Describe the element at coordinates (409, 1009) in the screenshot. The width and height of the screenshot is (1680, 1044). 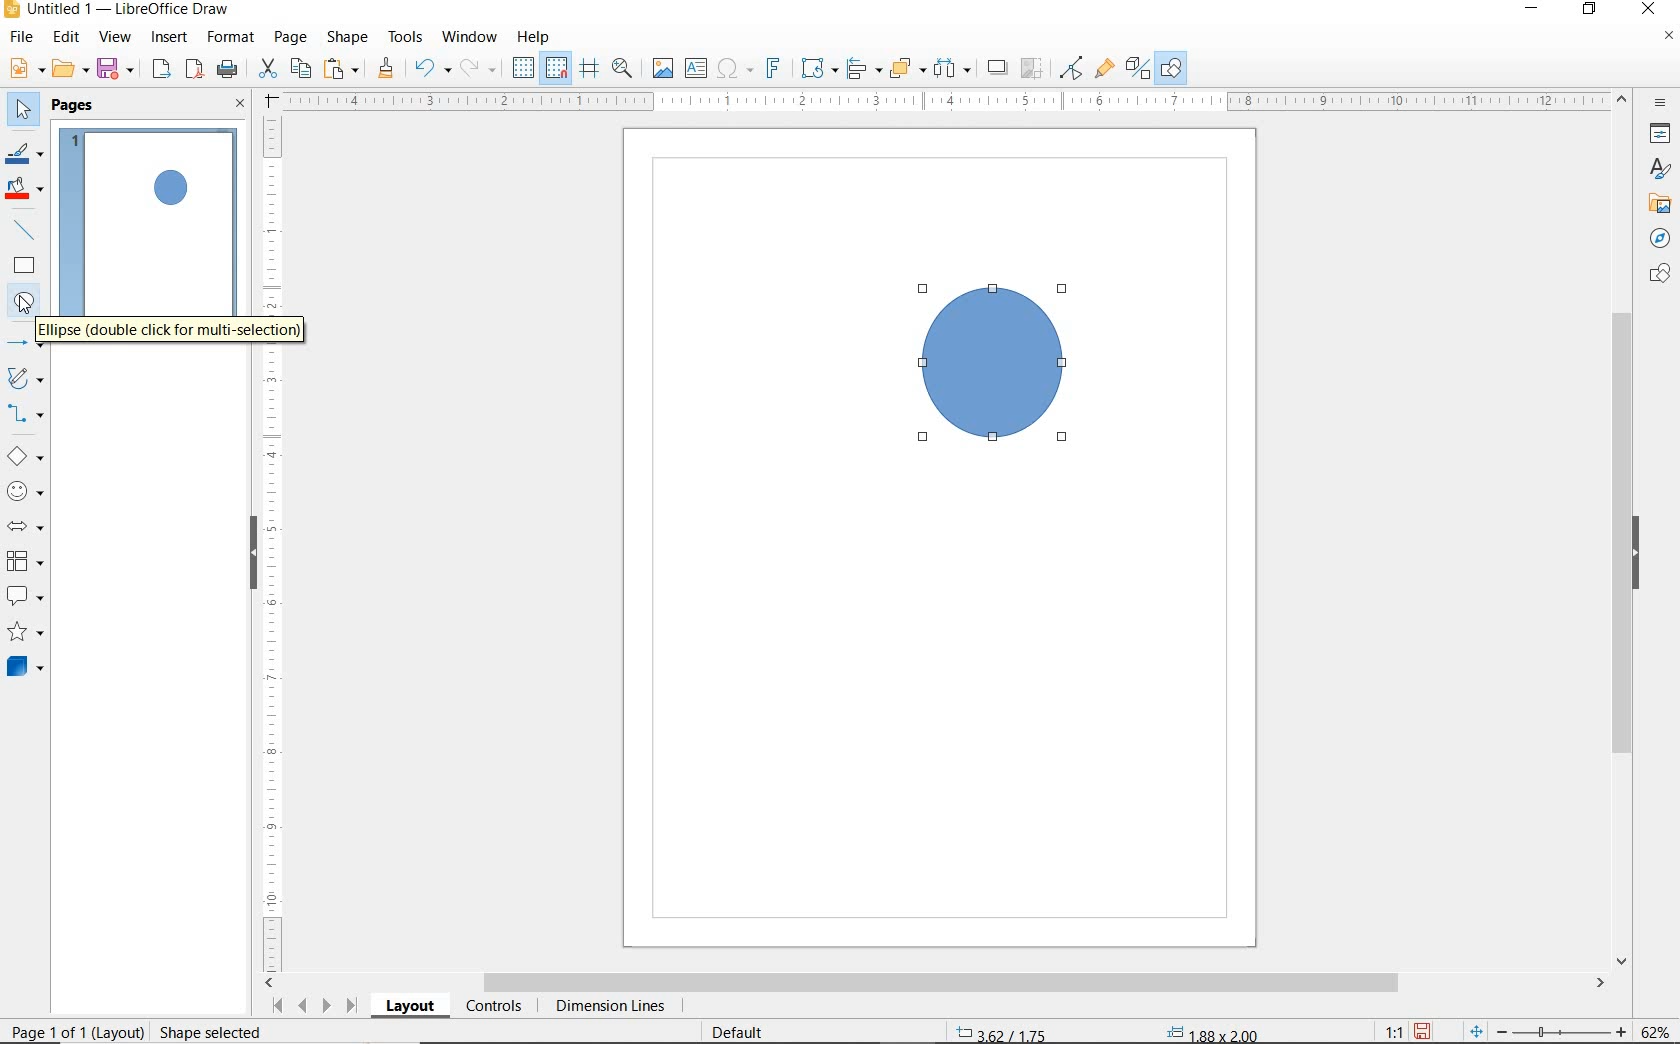
I see `LAYOUT` at that location.